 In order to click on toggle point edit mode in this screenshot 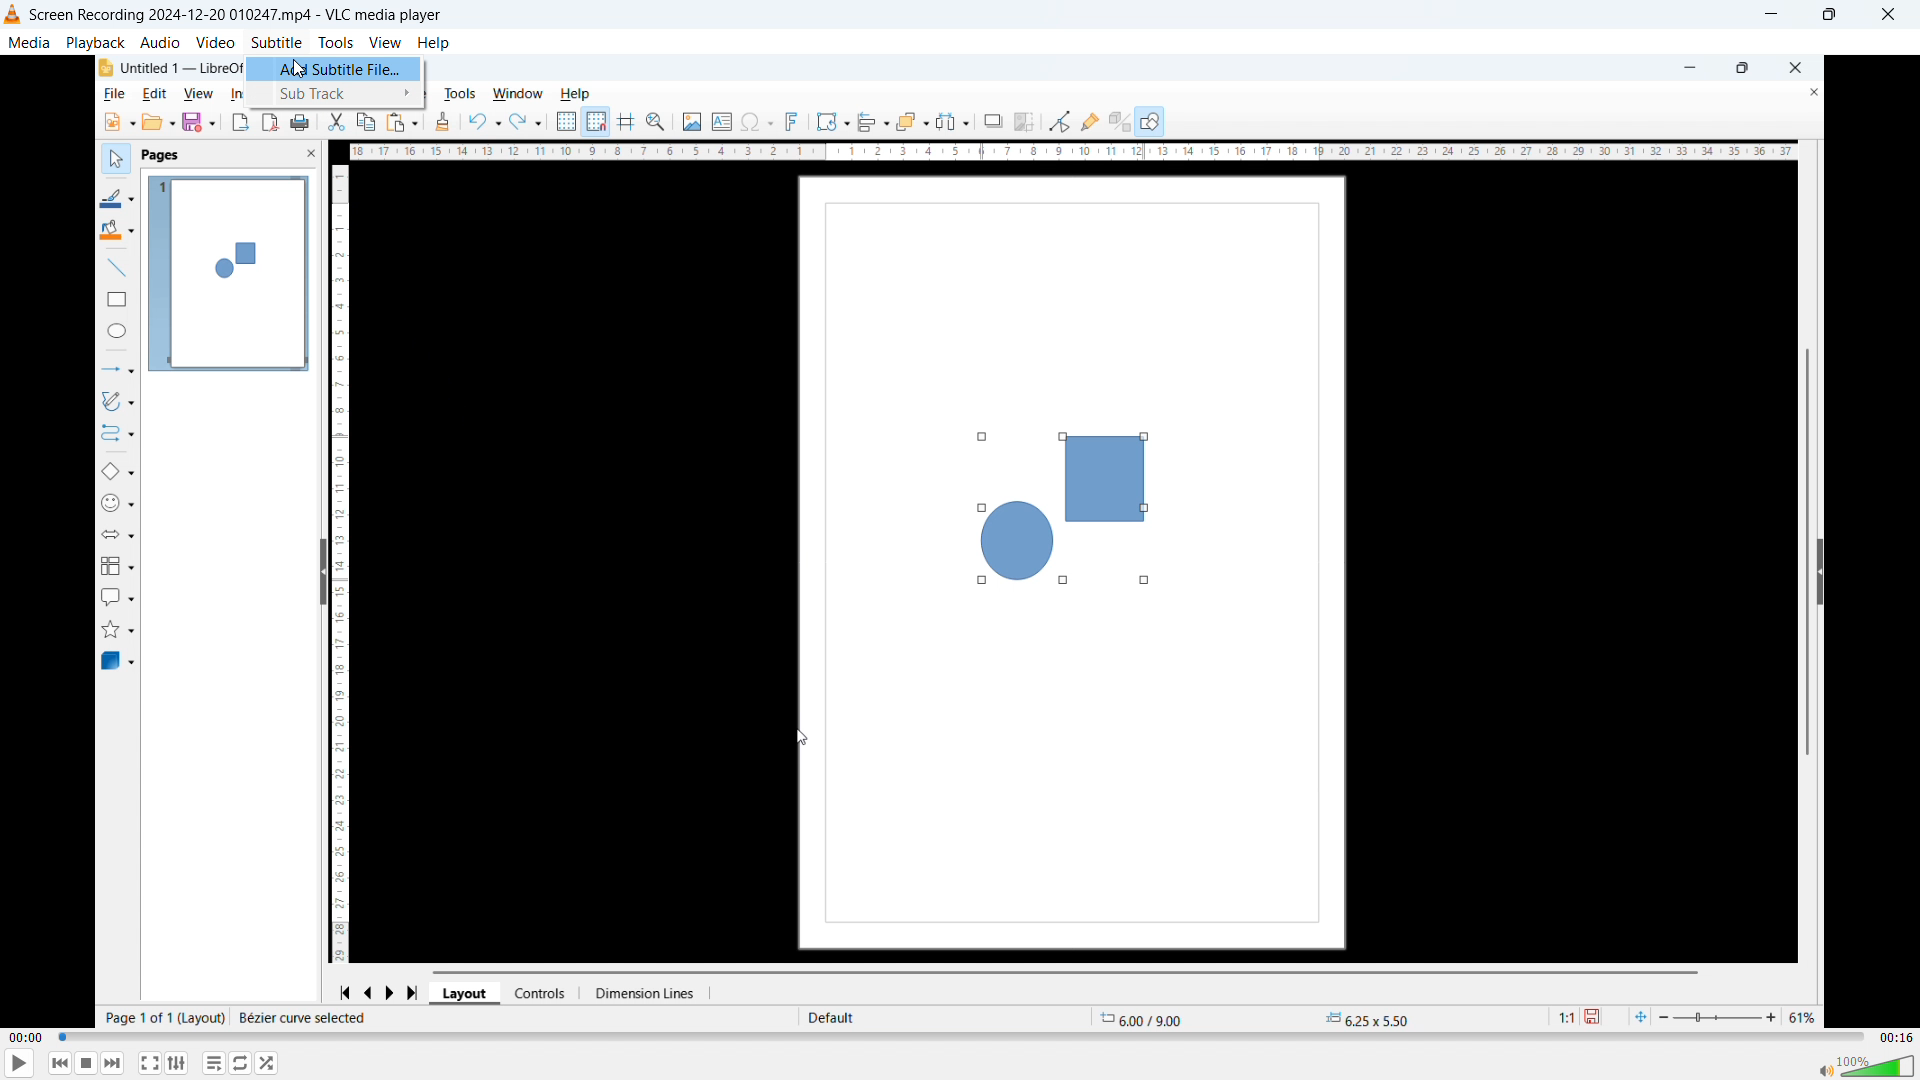, I will do `click(1059, 120)`.